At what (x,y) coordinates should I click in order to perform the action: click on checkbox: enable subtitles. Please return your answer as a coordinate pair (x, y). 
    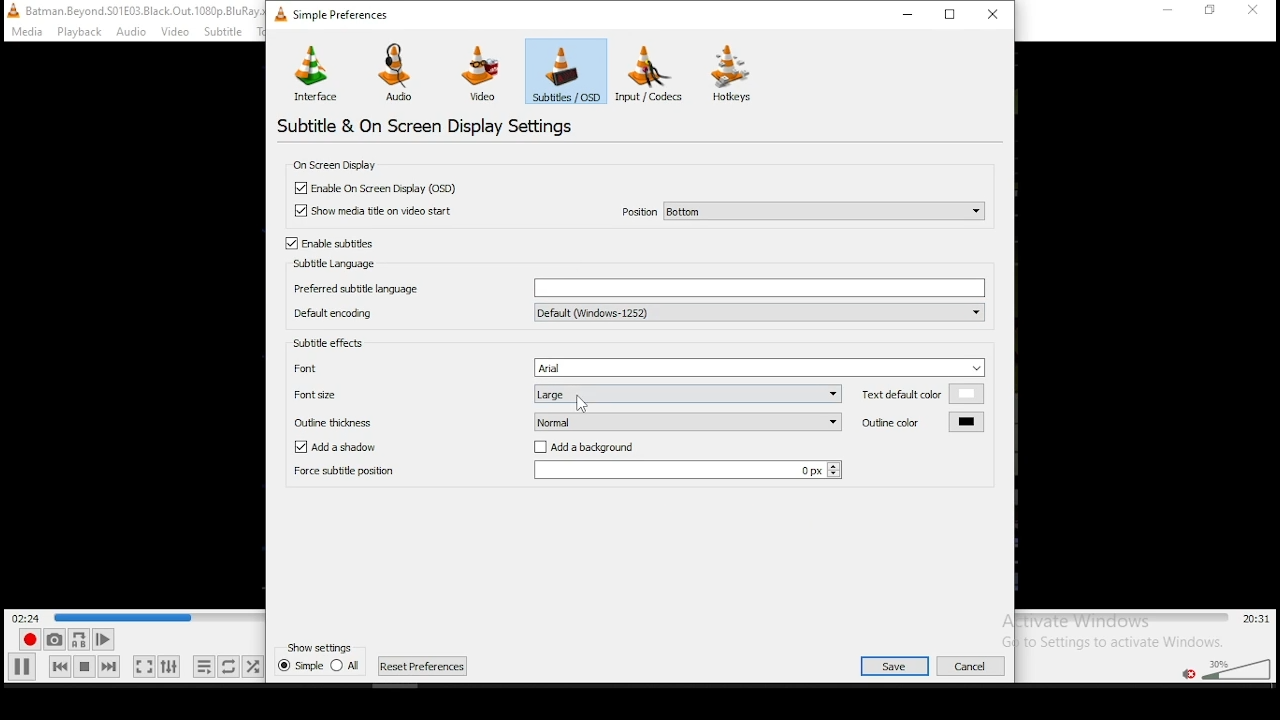
    Looking at the image, I should click on (332, 244).